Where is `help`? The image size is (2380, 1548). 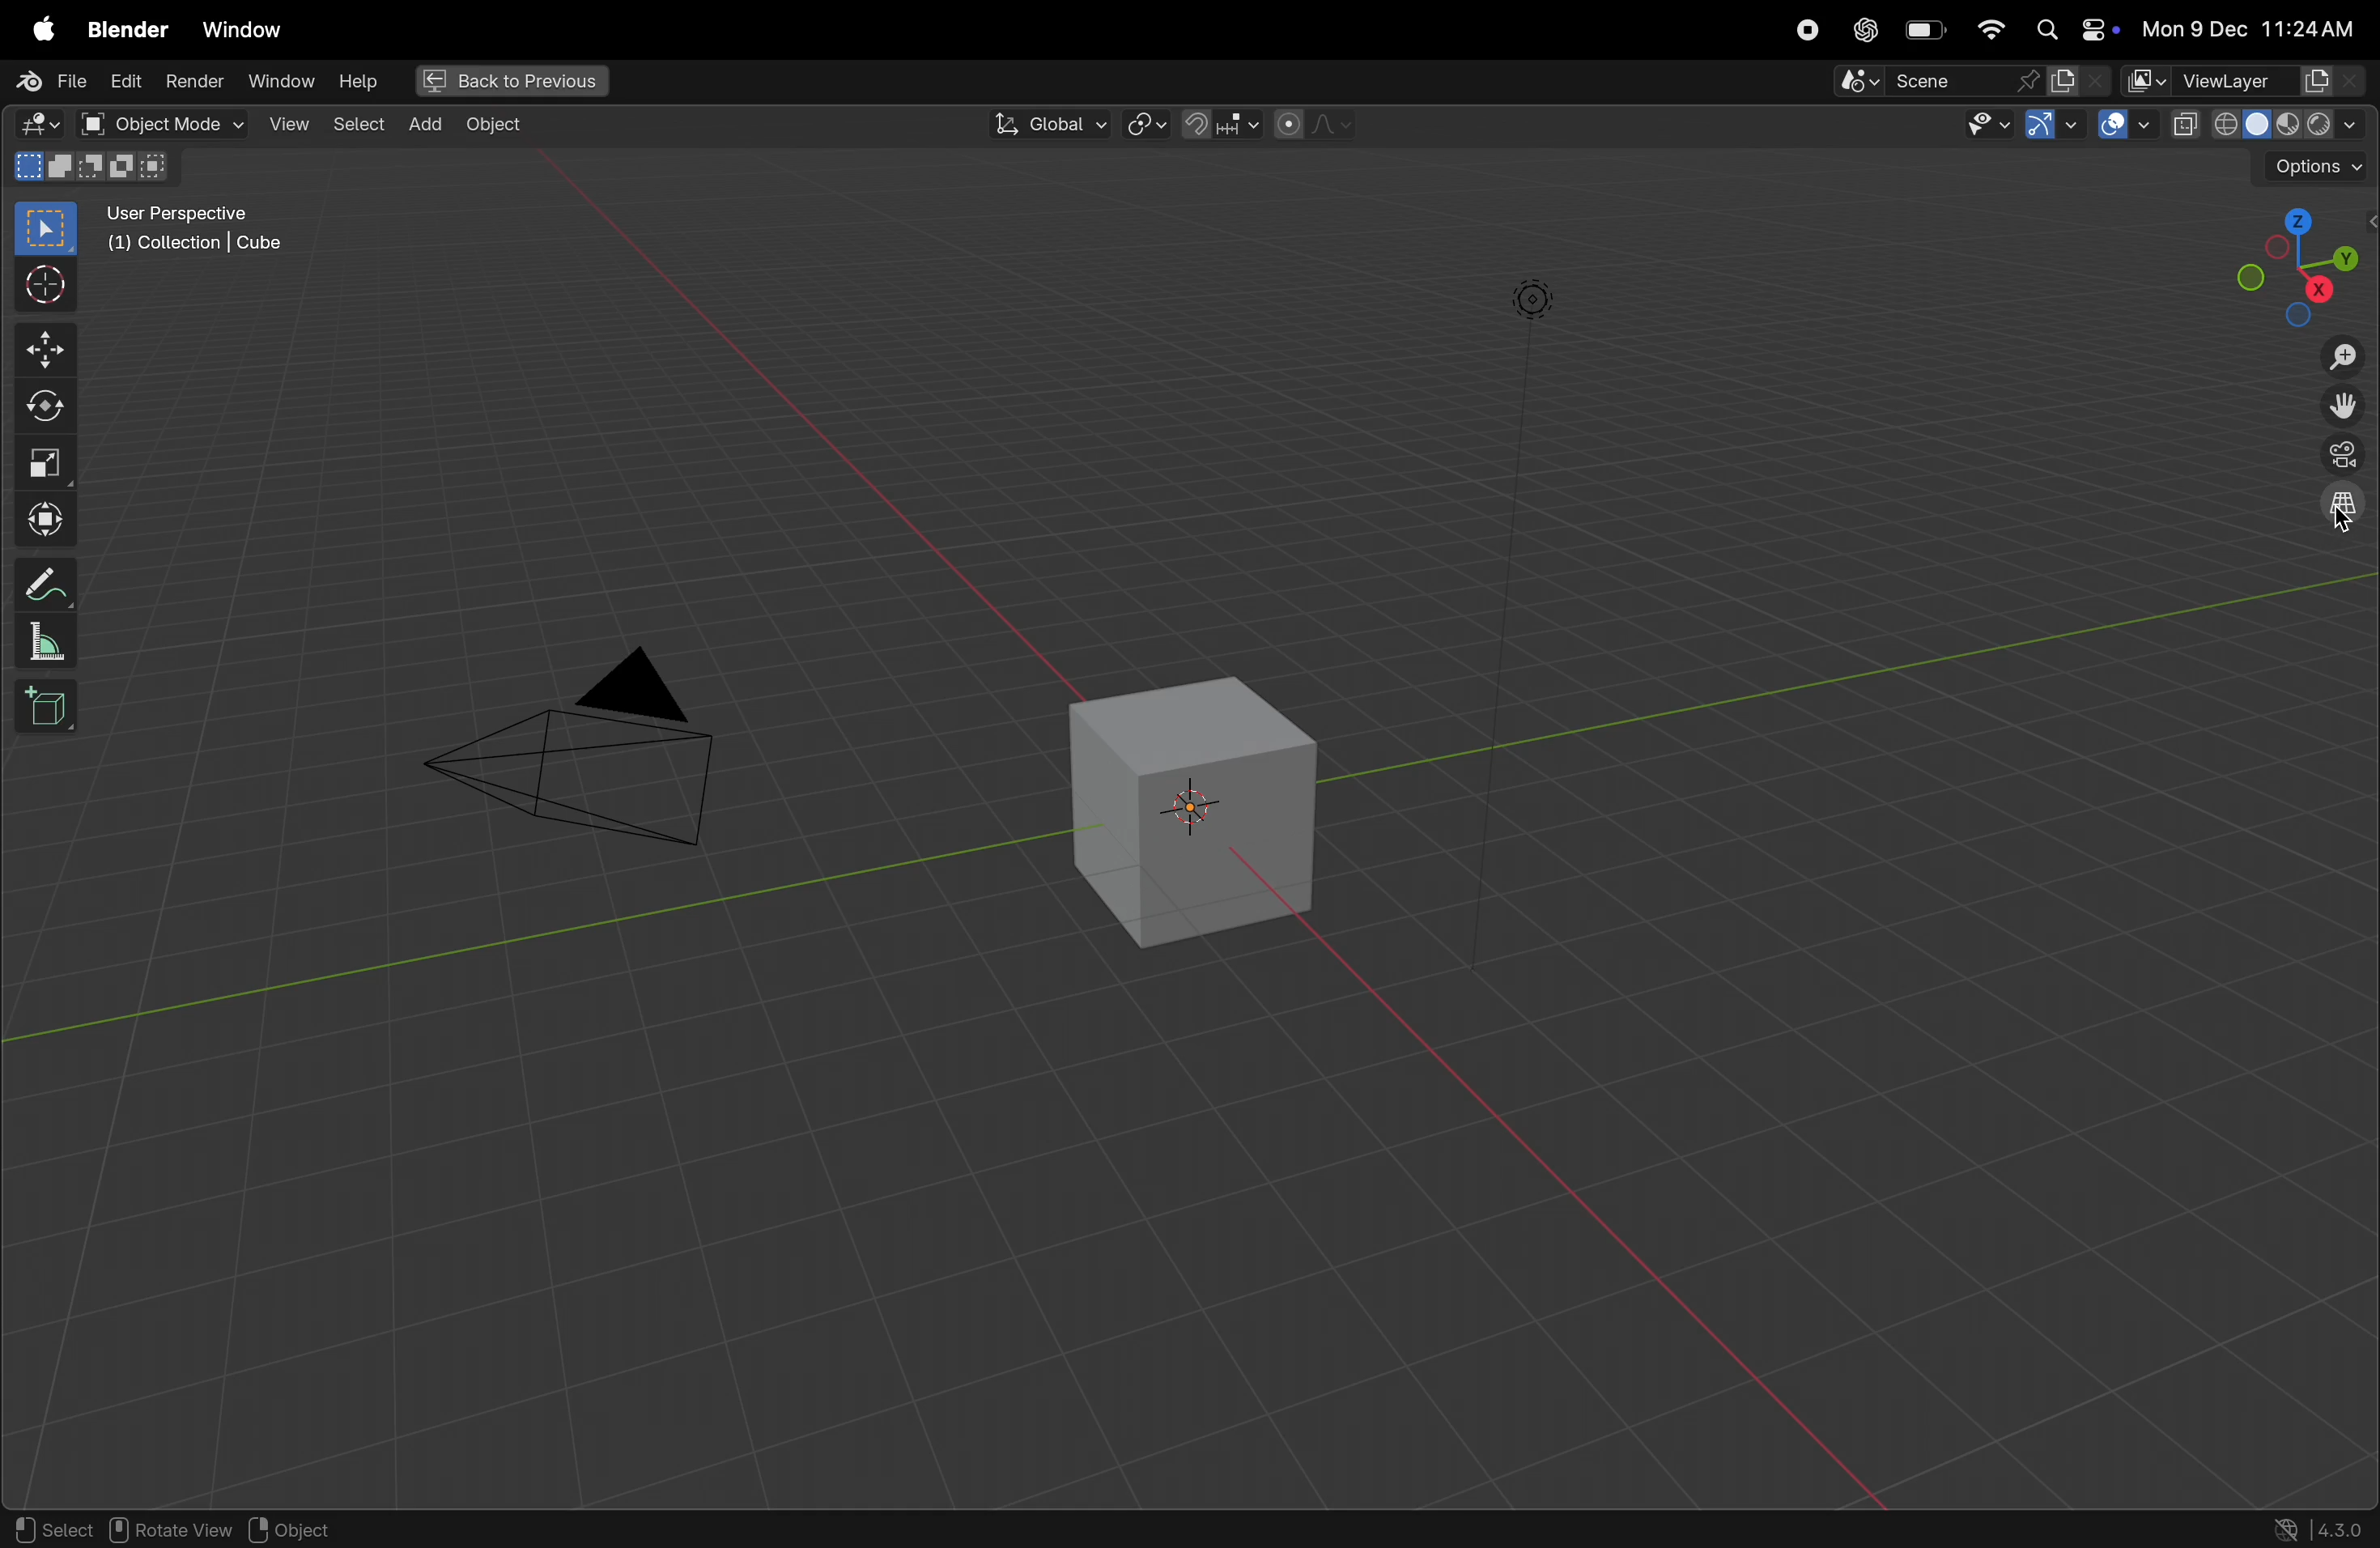 help is located at coordinates (356, 81).